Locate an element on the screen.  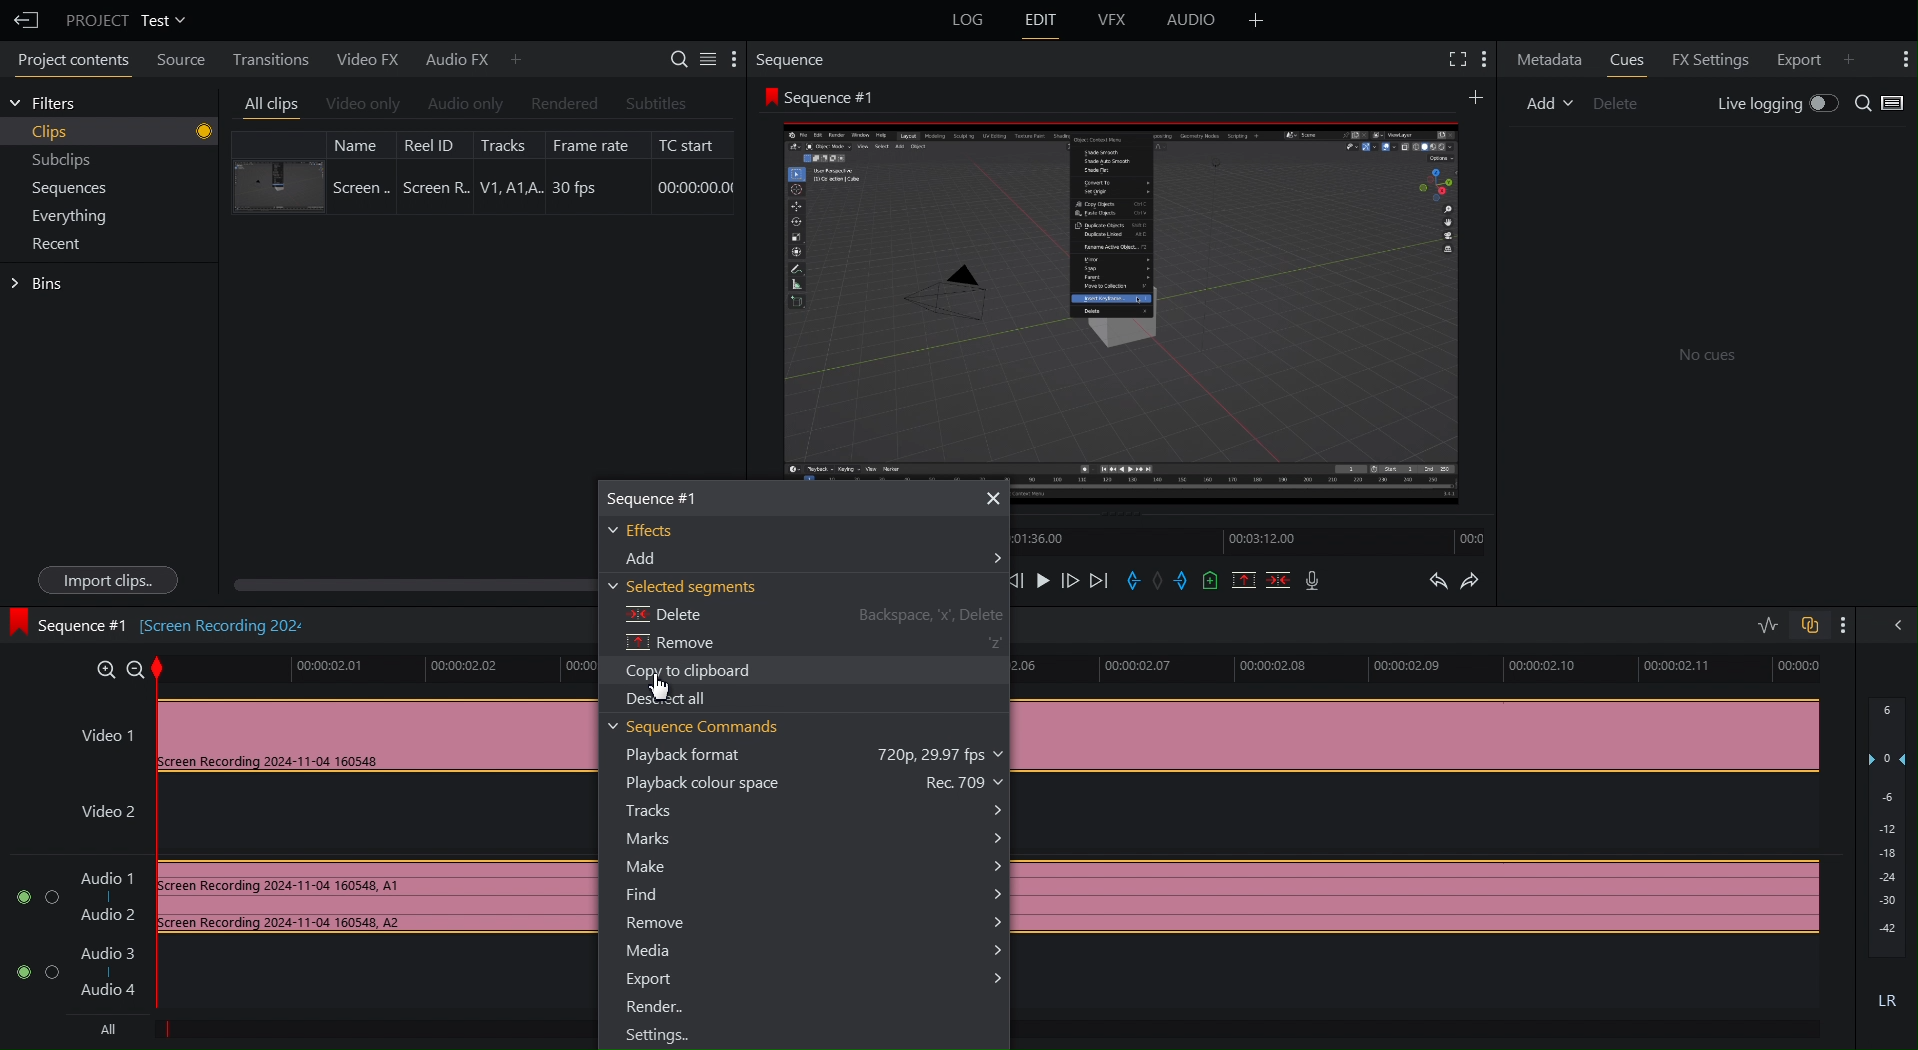
Video FX is located at coordinates (367, 58).